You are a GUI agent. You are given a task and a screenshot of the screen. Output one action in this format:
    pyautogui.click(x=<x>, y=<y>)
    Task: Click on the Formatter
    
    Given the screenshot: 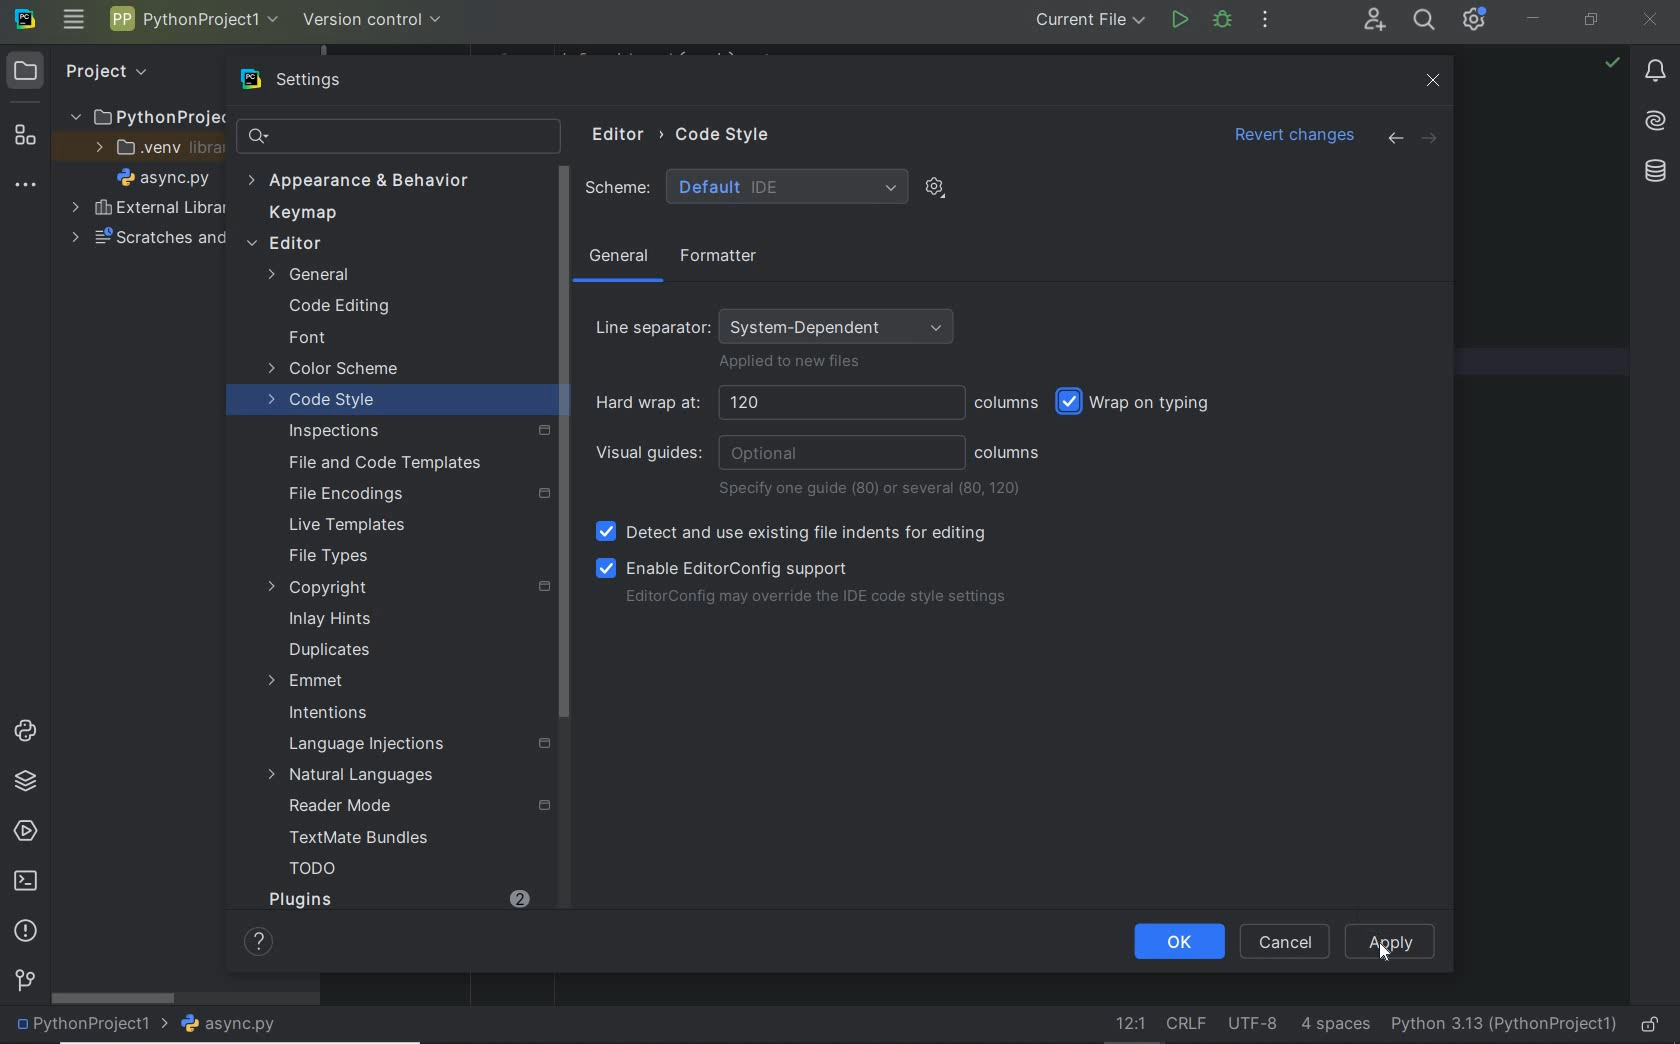 What is the action you would take?
    pyautogui.click(x=715, y=257)
    